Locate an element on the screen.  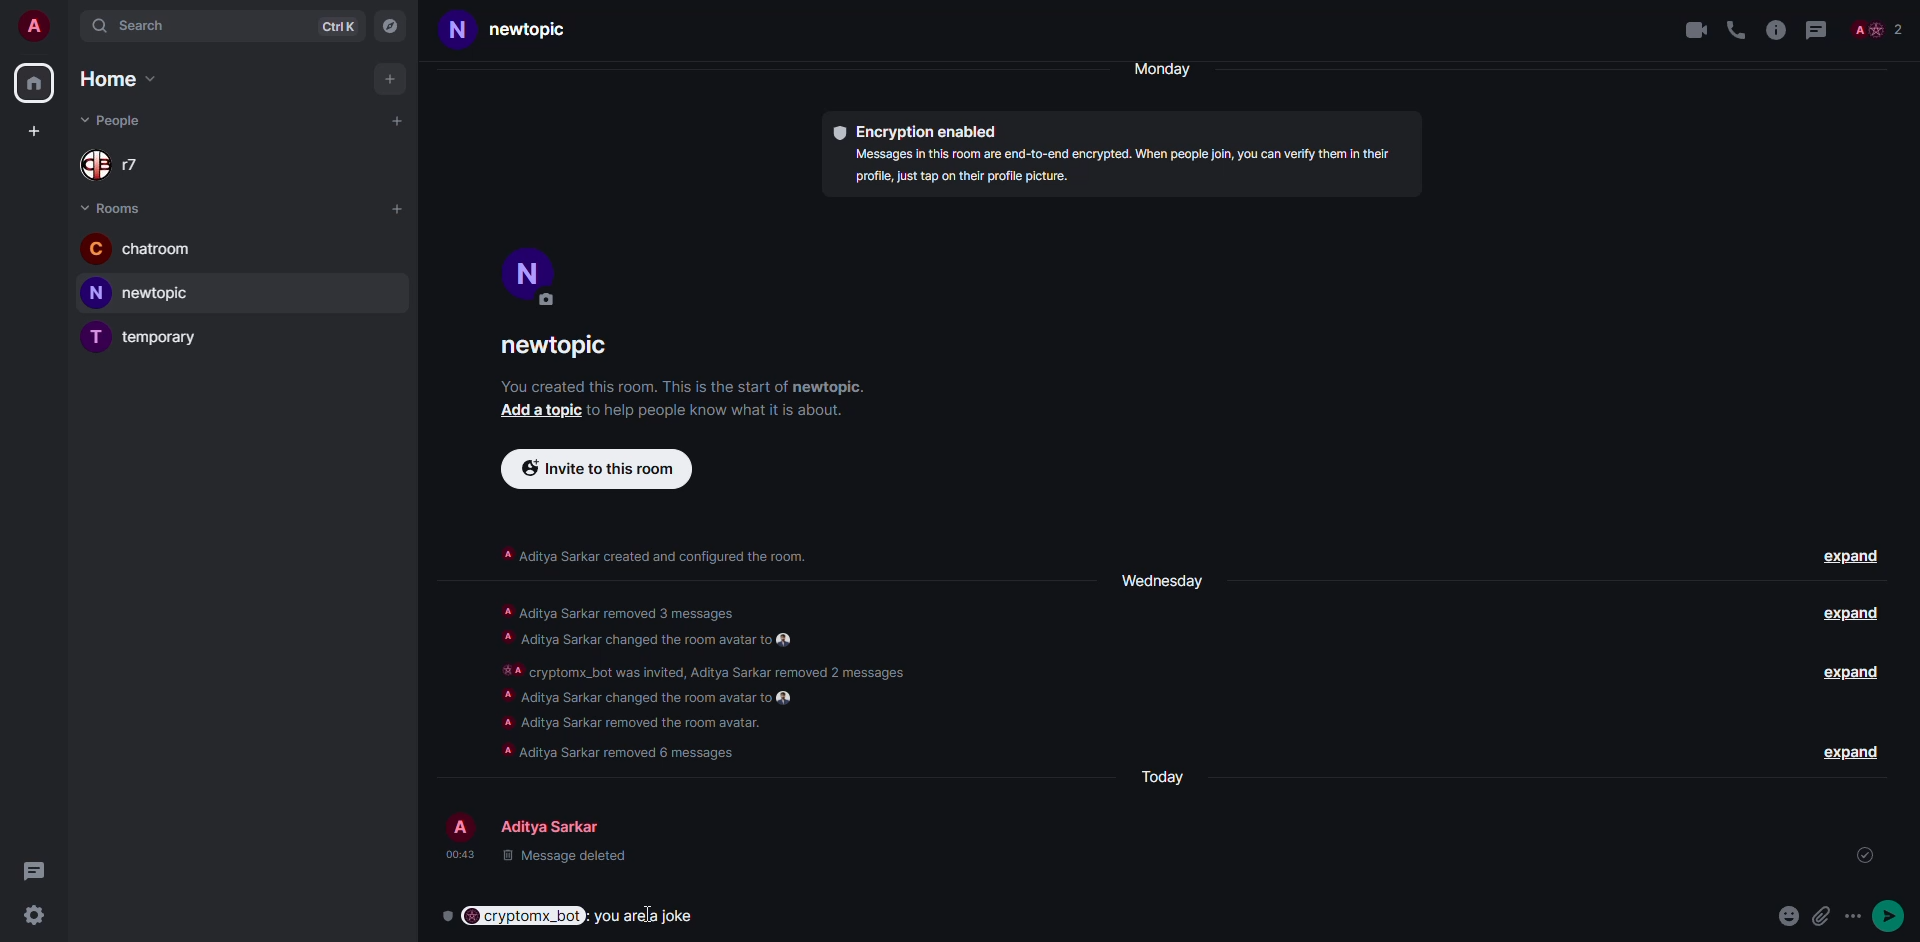
info is located at coordinates (1128, 168).